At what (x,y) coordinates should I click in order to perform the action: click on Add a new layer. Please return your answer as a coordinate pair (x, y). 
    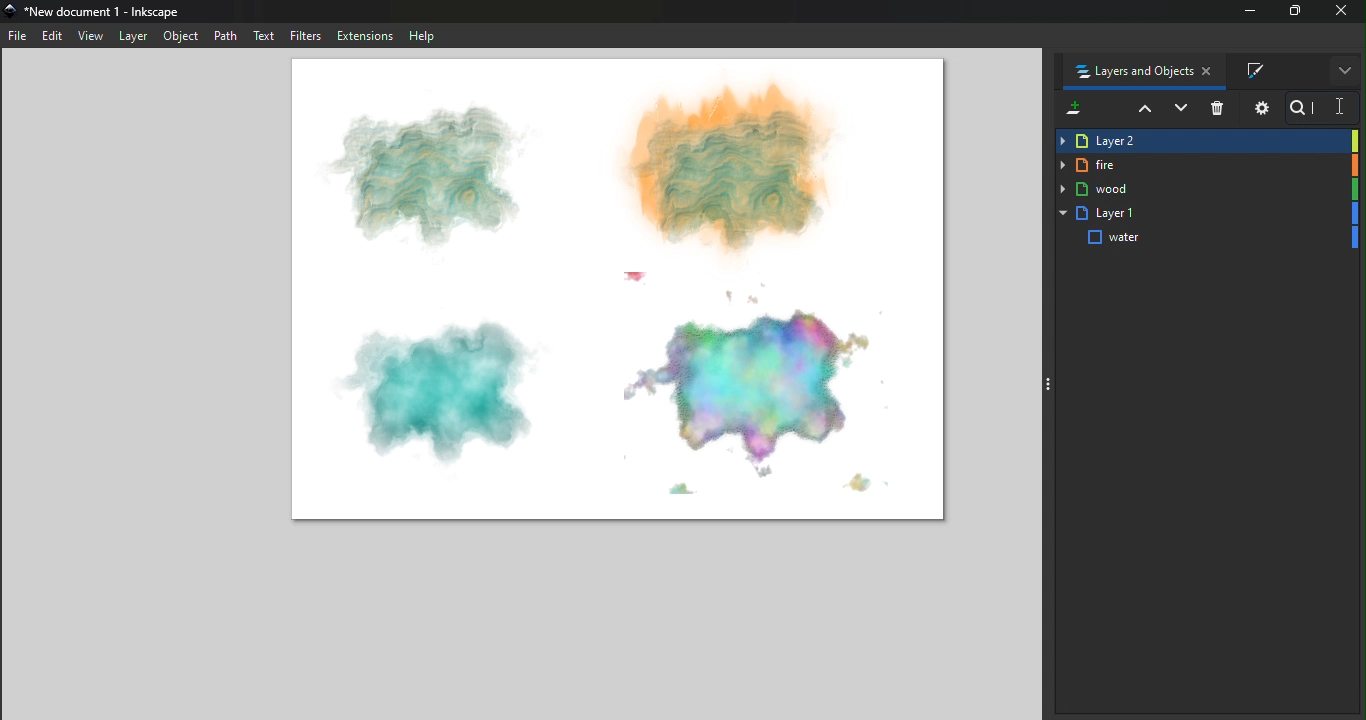
    Looking at the image, I should click on (1072, 111).